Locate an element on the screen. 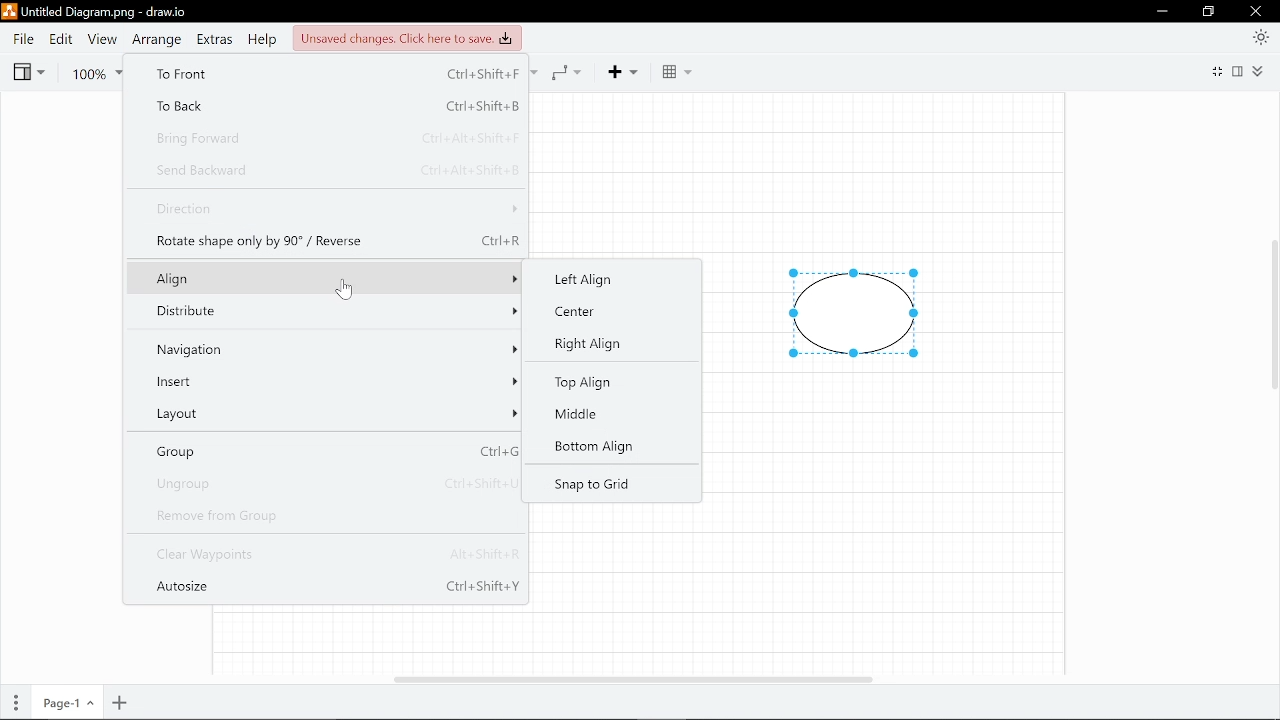  Pages is located at coordinates (14, 704).